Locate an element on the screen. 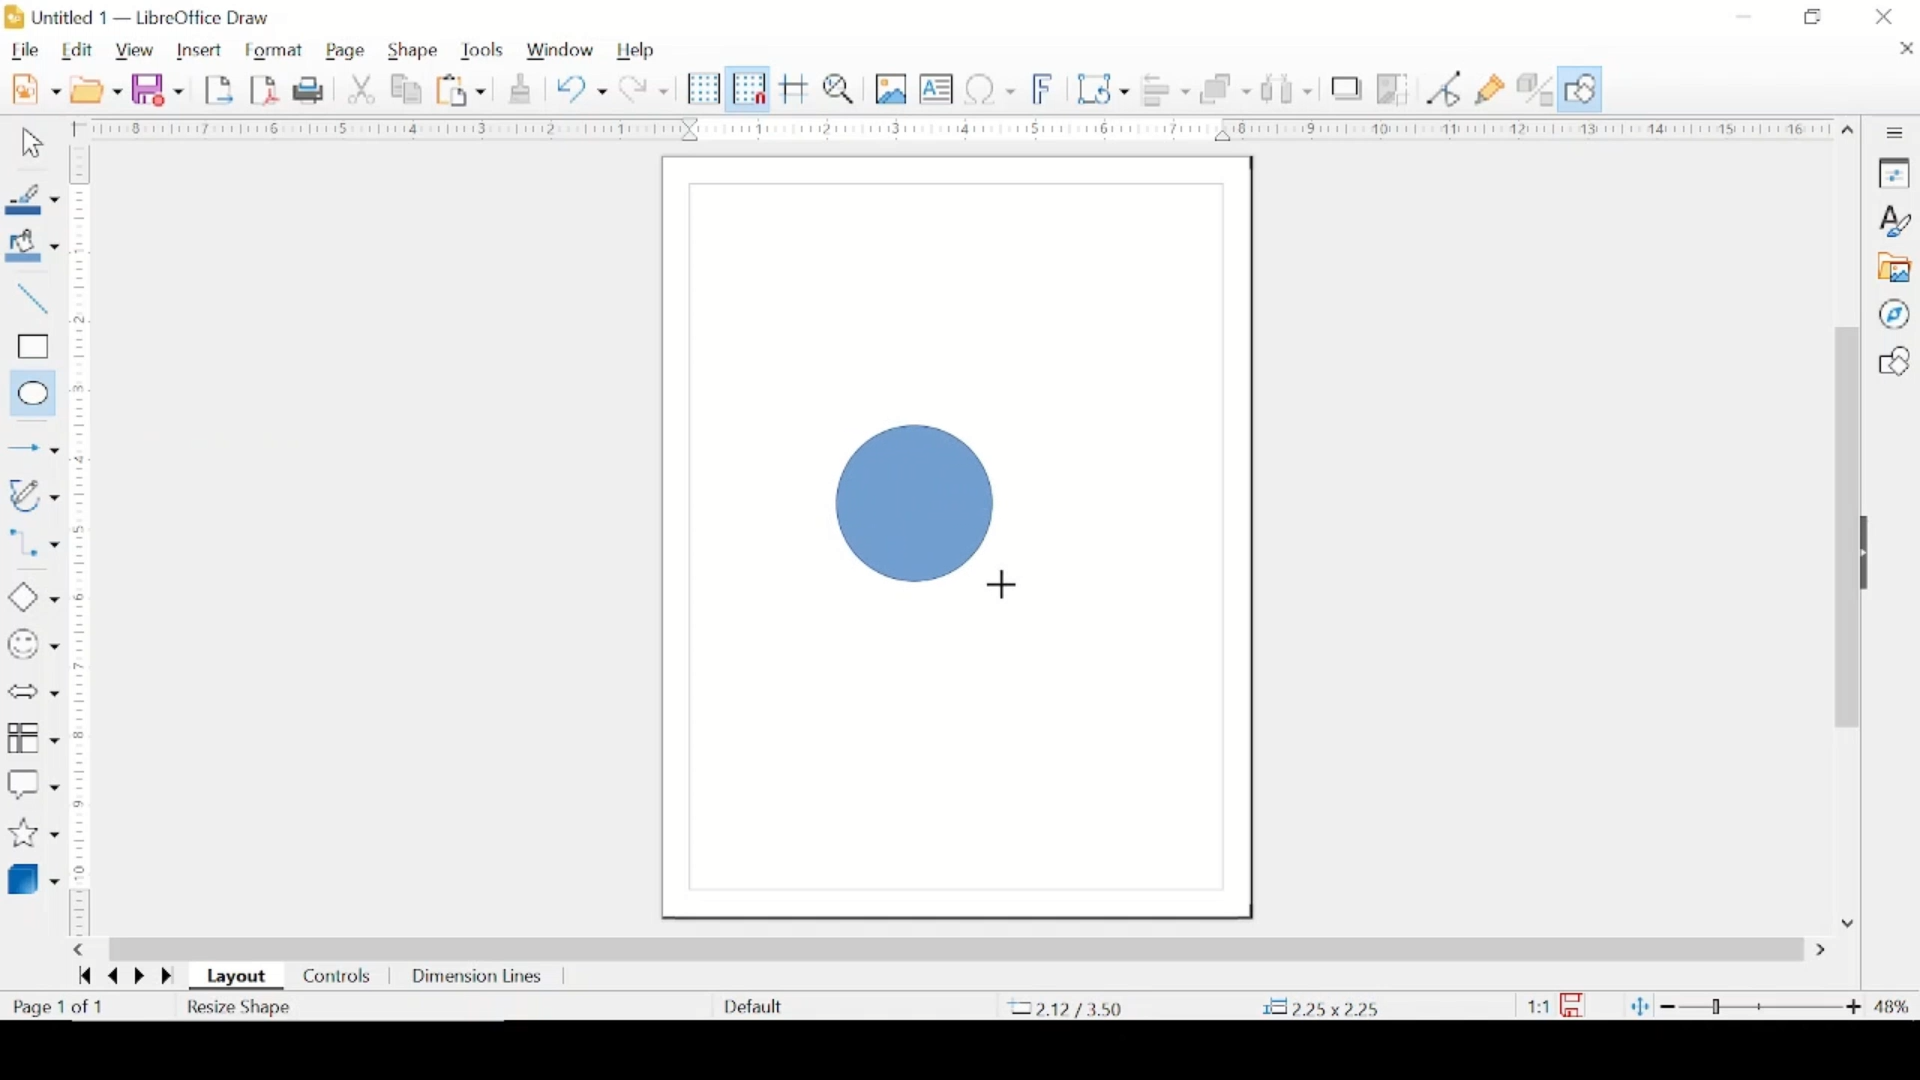 Image resolution: width=1920 pixels, height=1080 pixels. 3d objects is located at coordinates (37, 878).